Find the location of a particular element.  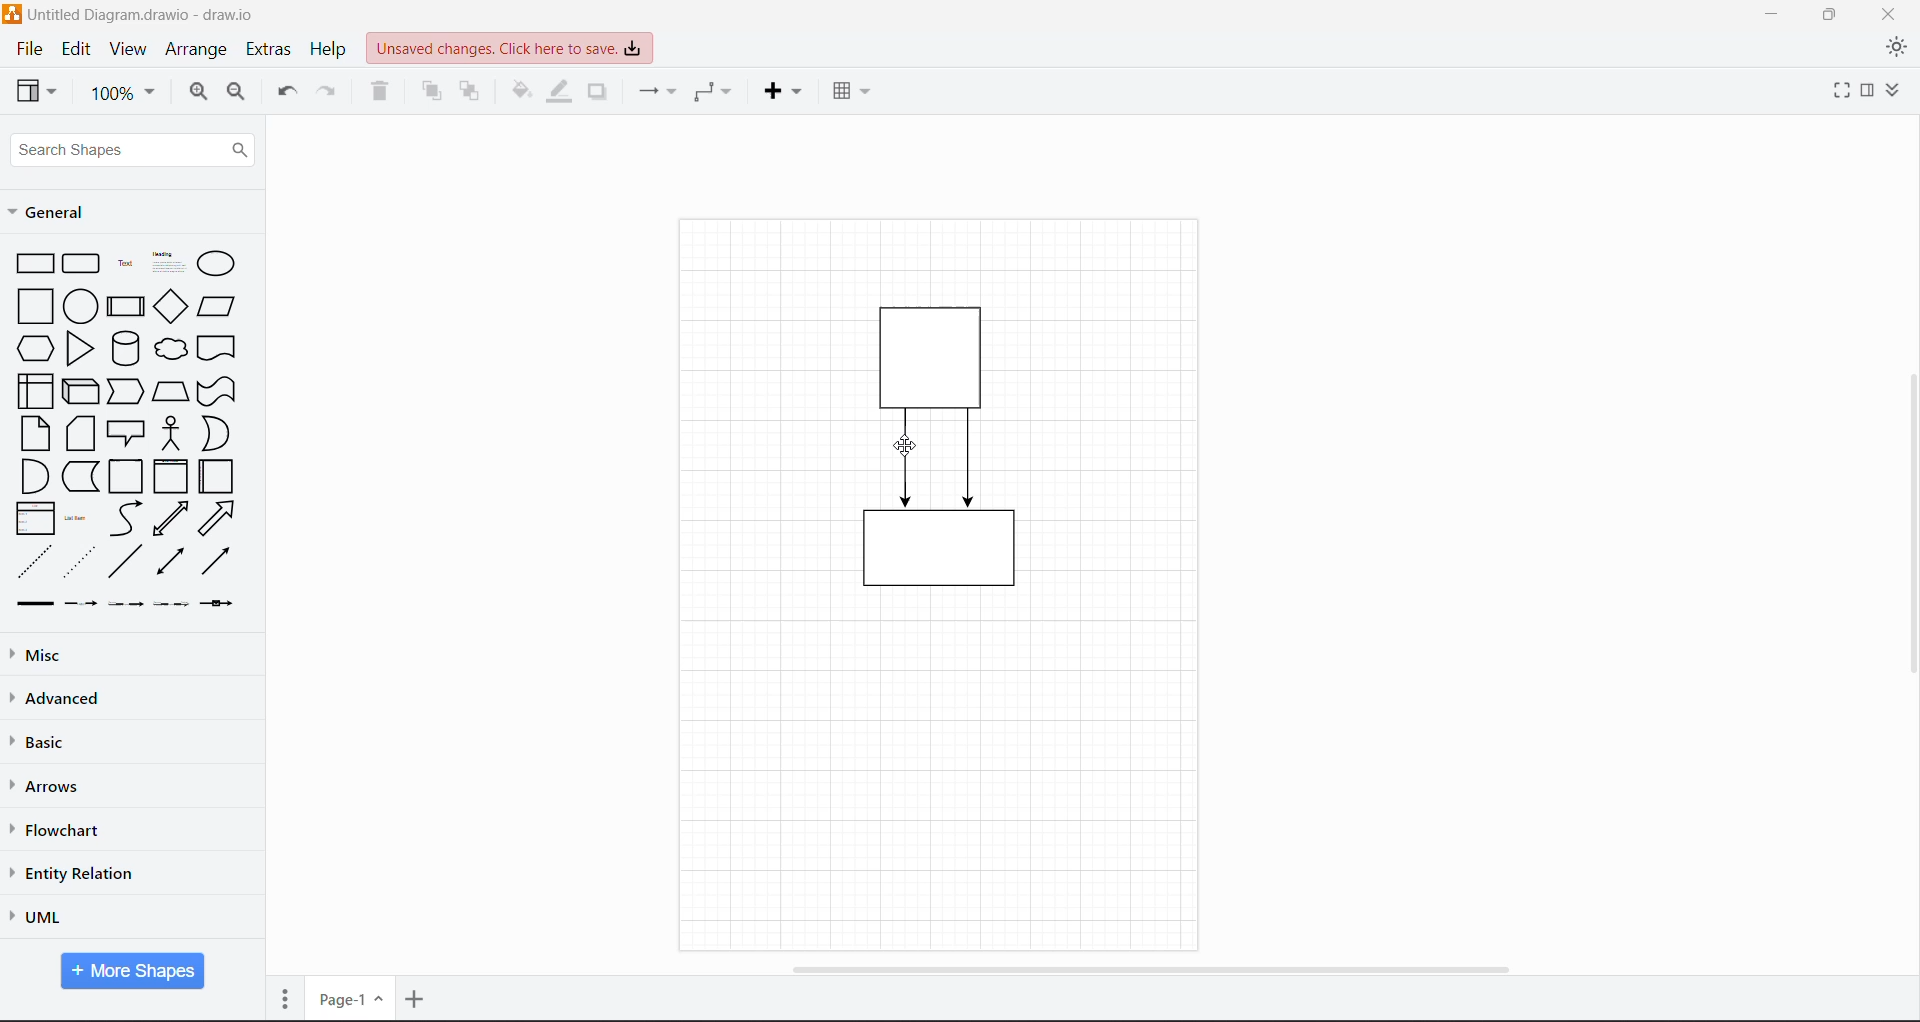

Callout is located at coordinates (126, 433).